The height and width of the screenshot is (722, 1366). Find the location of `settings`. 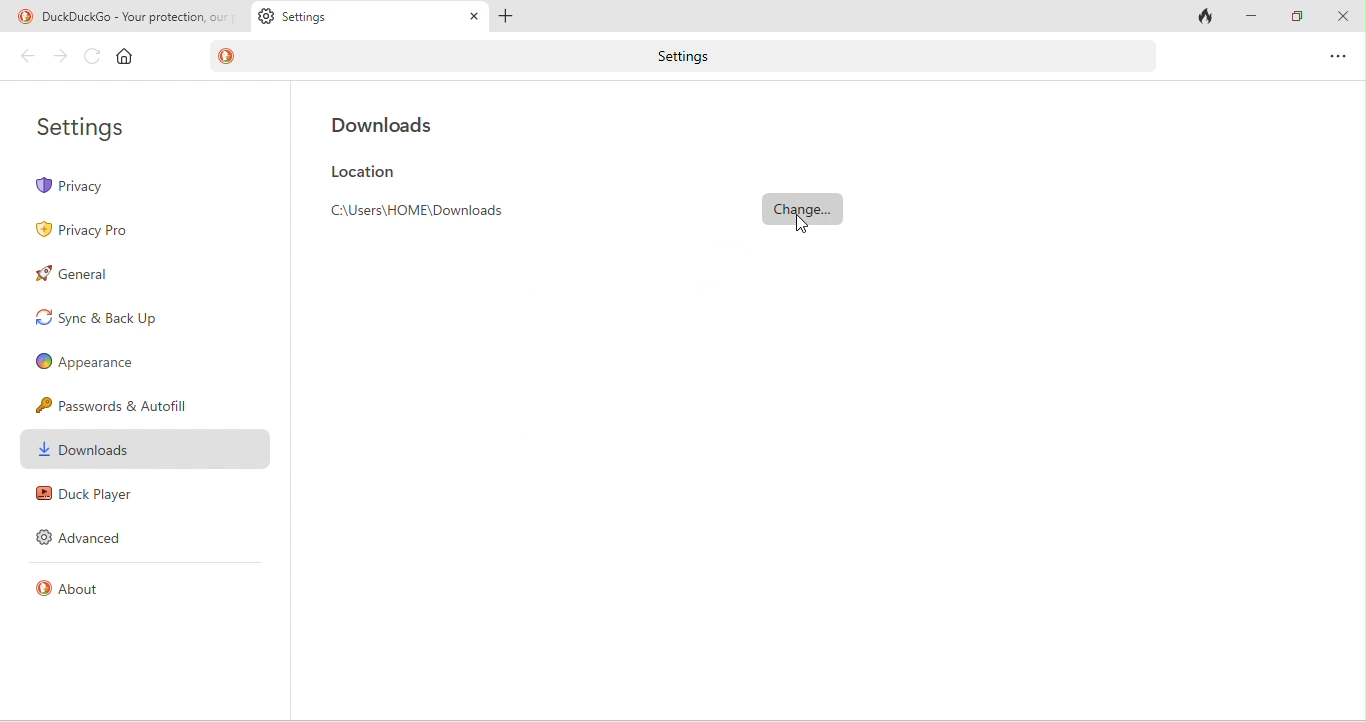

settings is located at coordinates (688, 55).